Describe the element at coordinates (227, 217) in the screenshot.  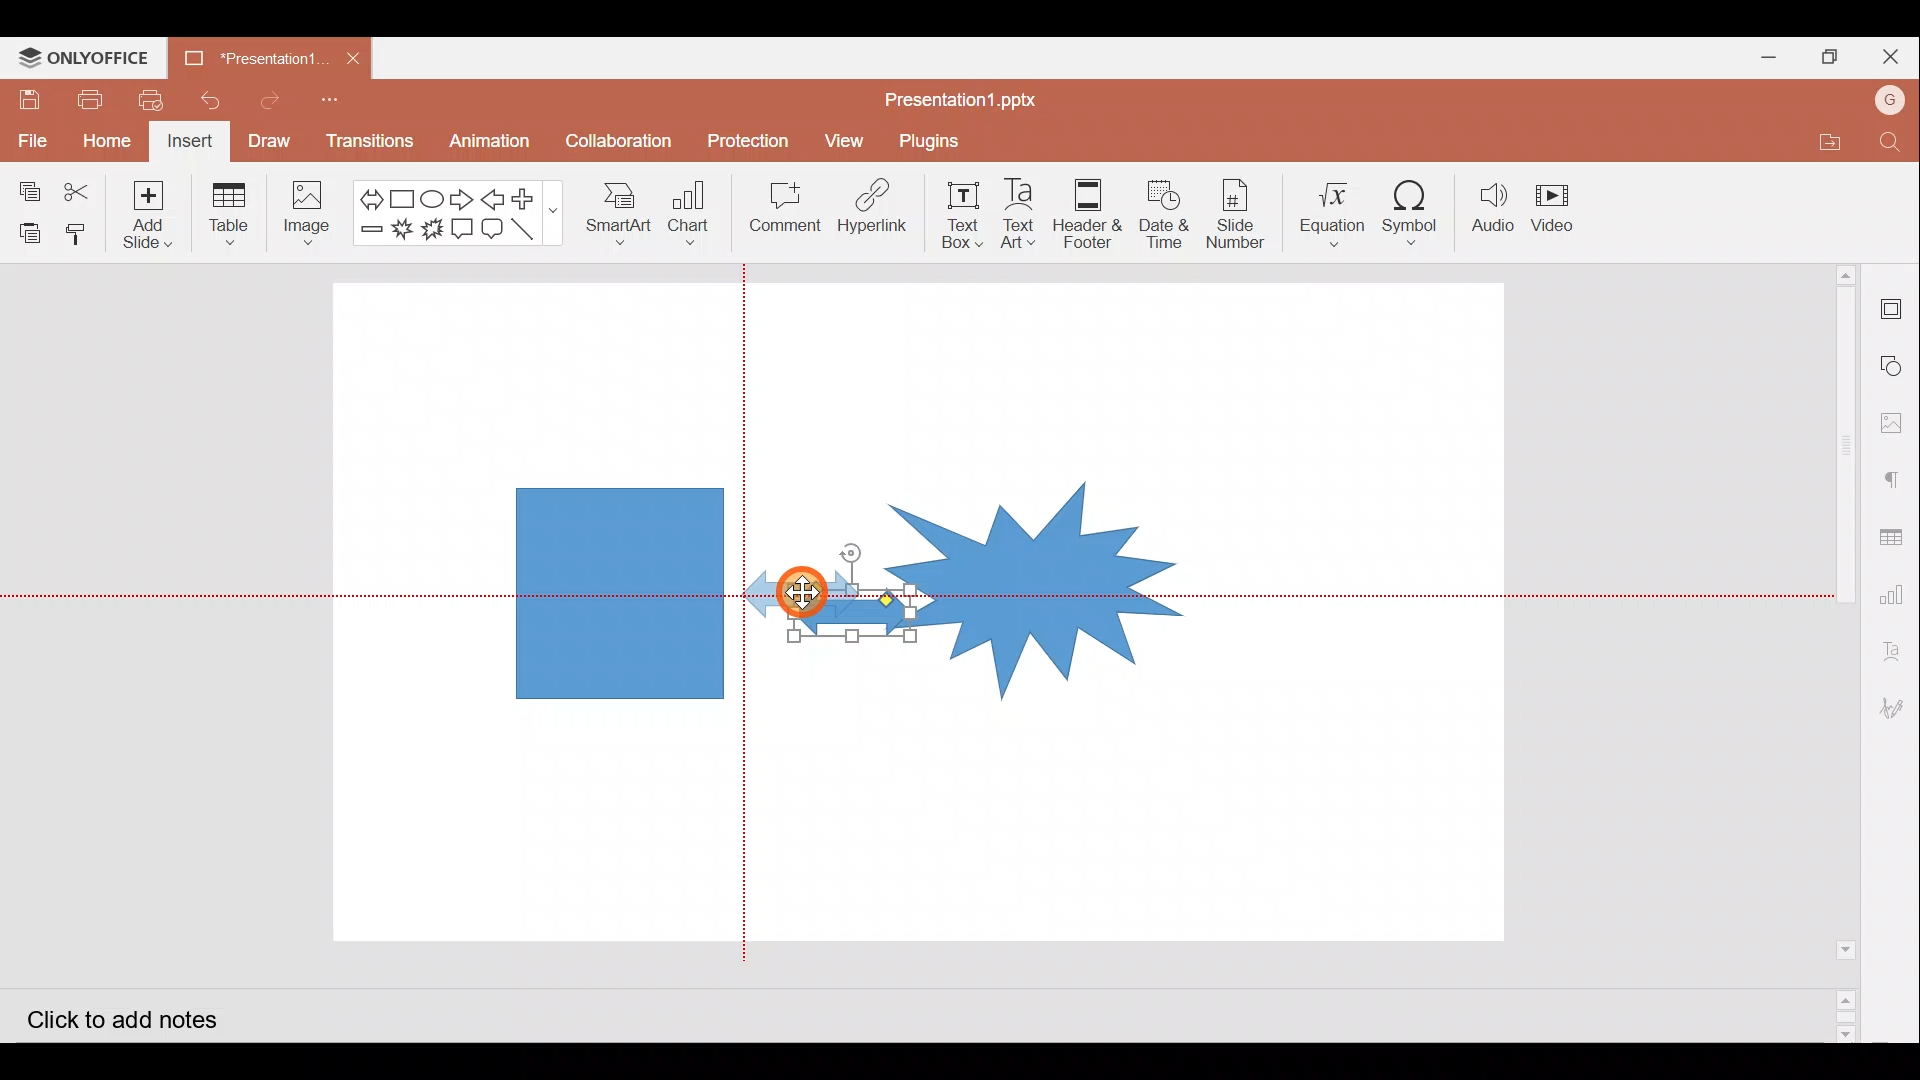
I see `Table` at that location.